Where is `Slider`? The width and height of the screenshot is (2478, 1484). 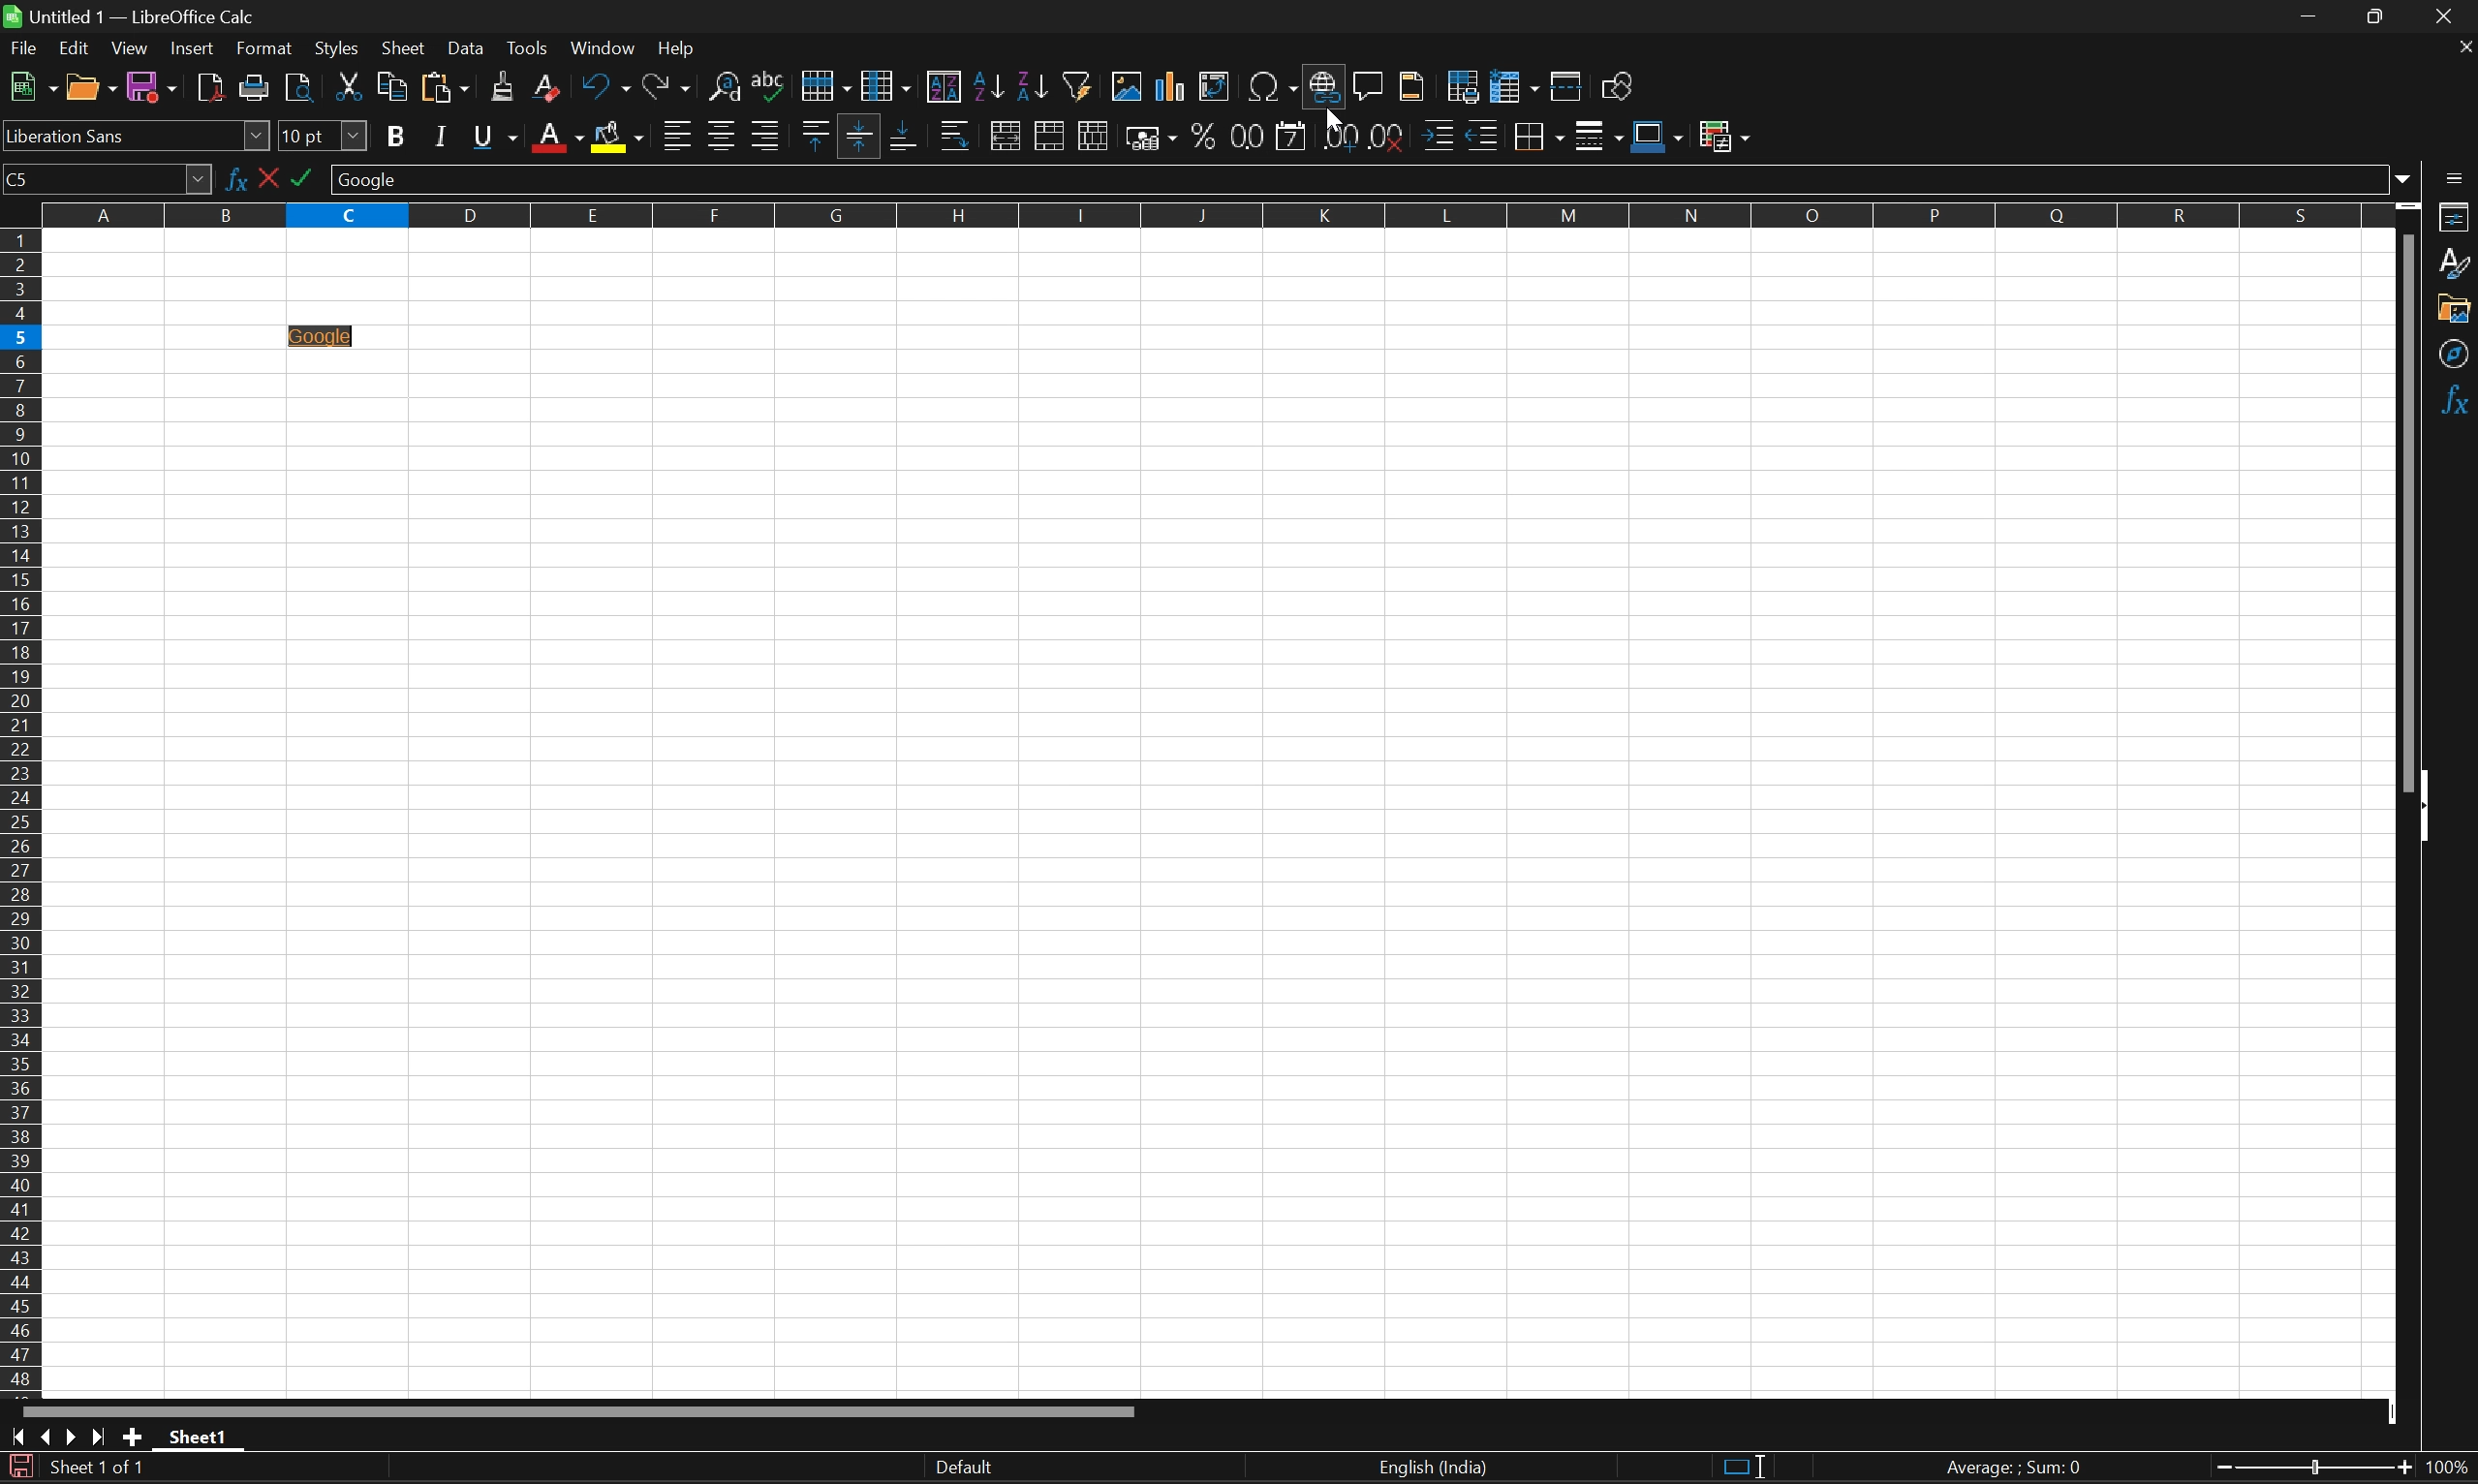 Slider is located at coordinates (2312, 1470).